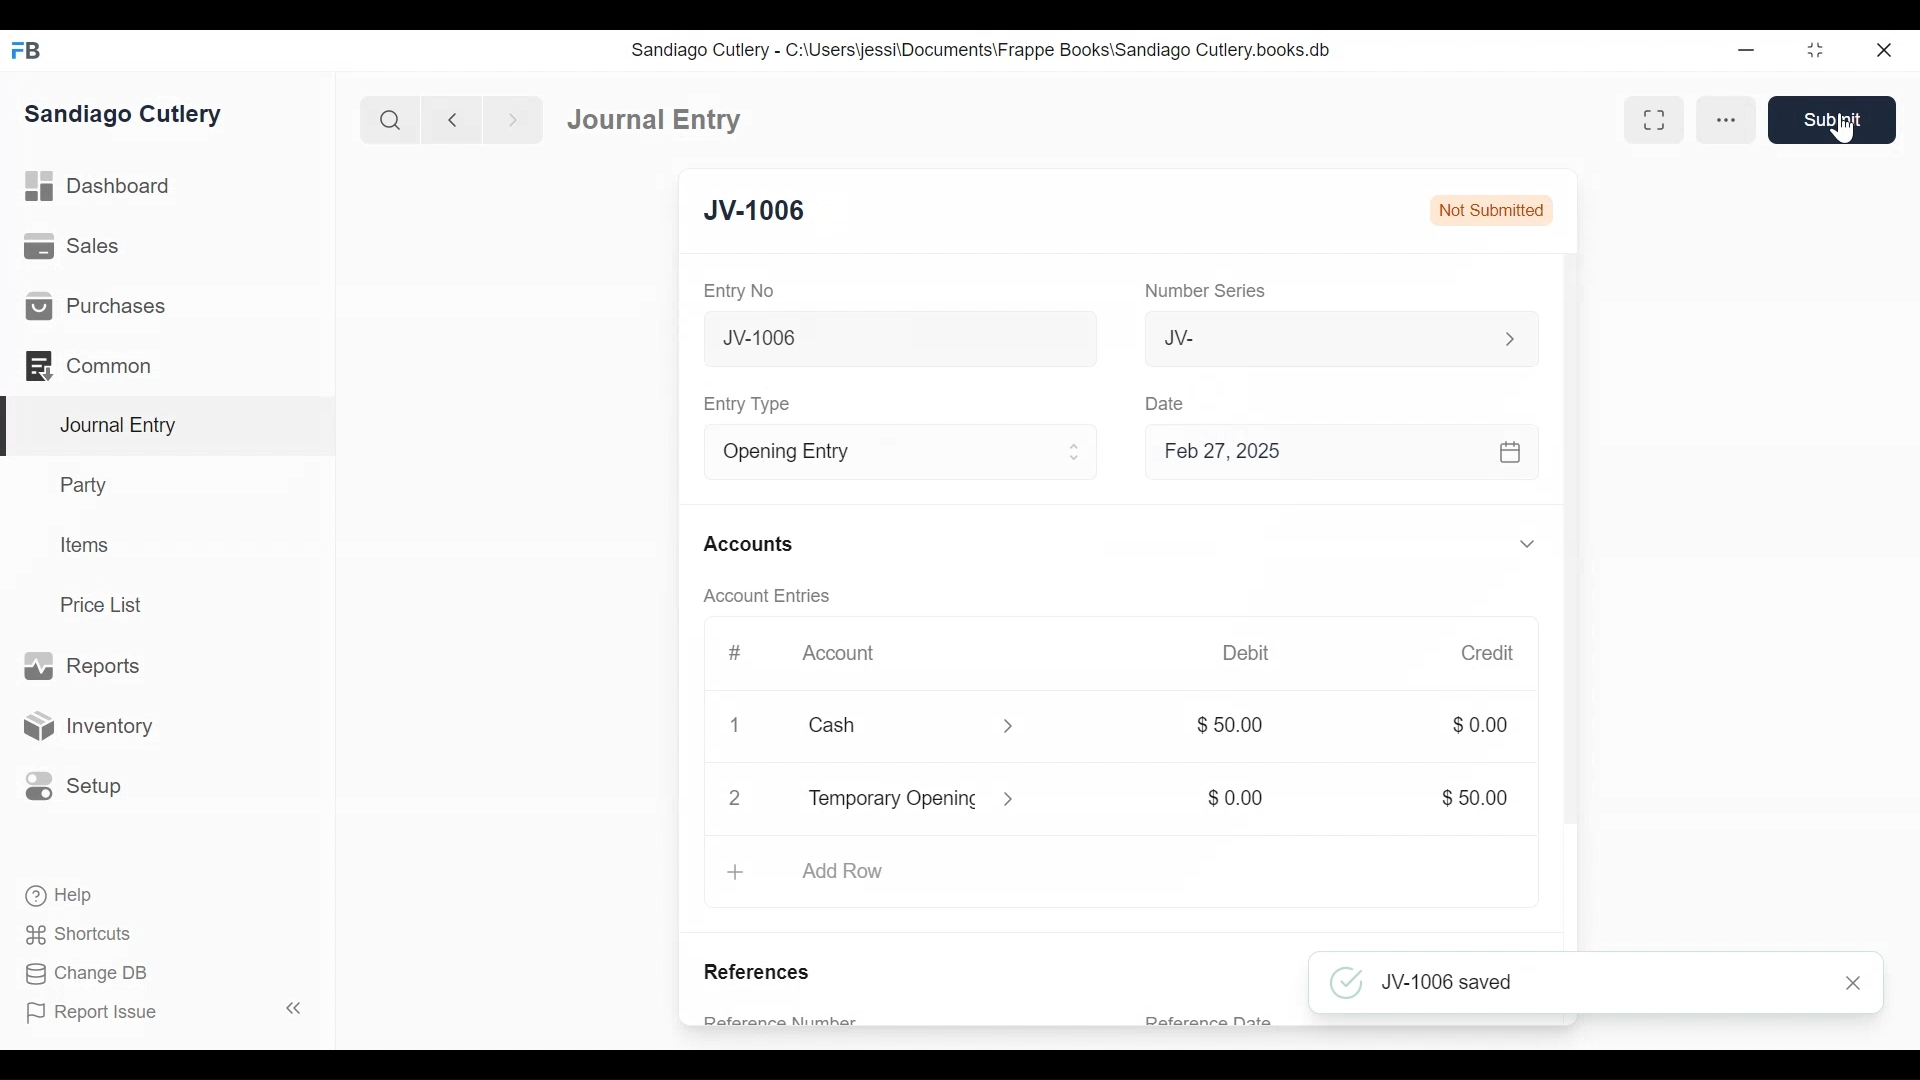 The image size is (1920, 1080). Describe the element at coordinates (1010, 727) in the screenshot. I see `Expand` at that location.